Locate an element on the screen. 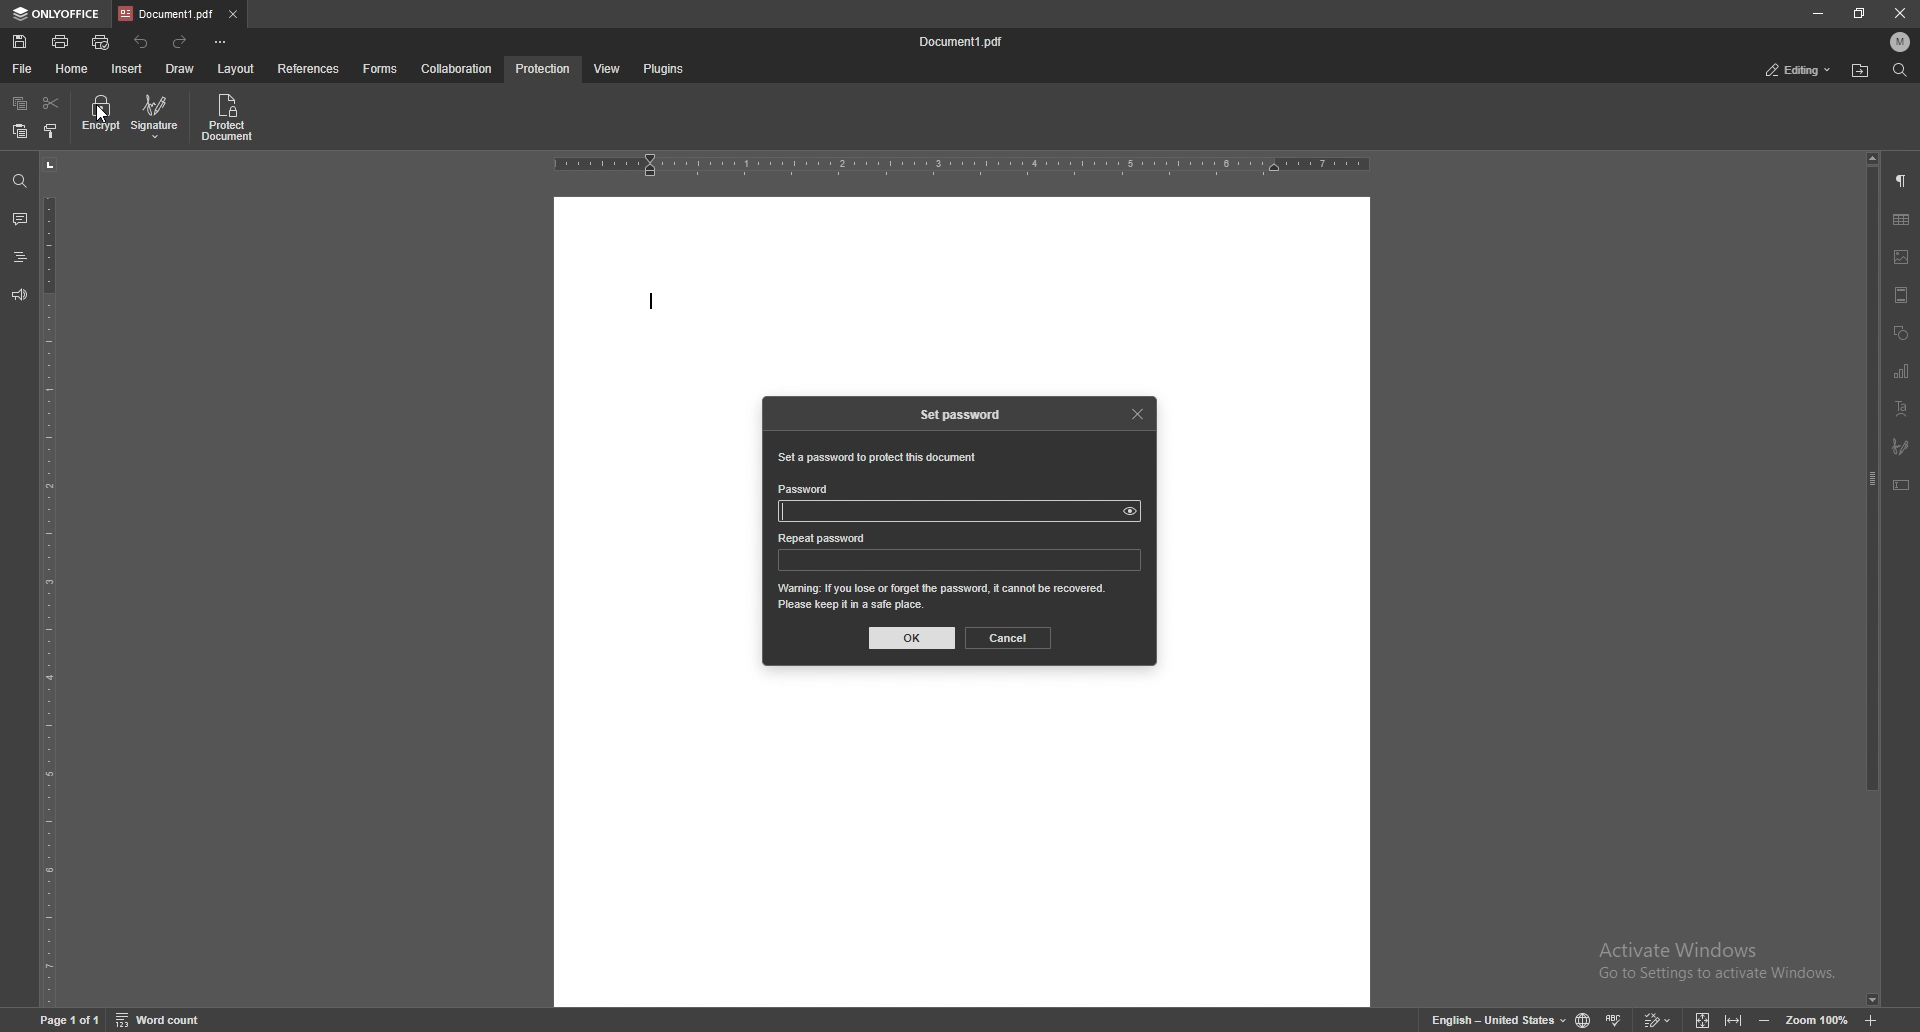  protect document is located at coordinates (227, 118).